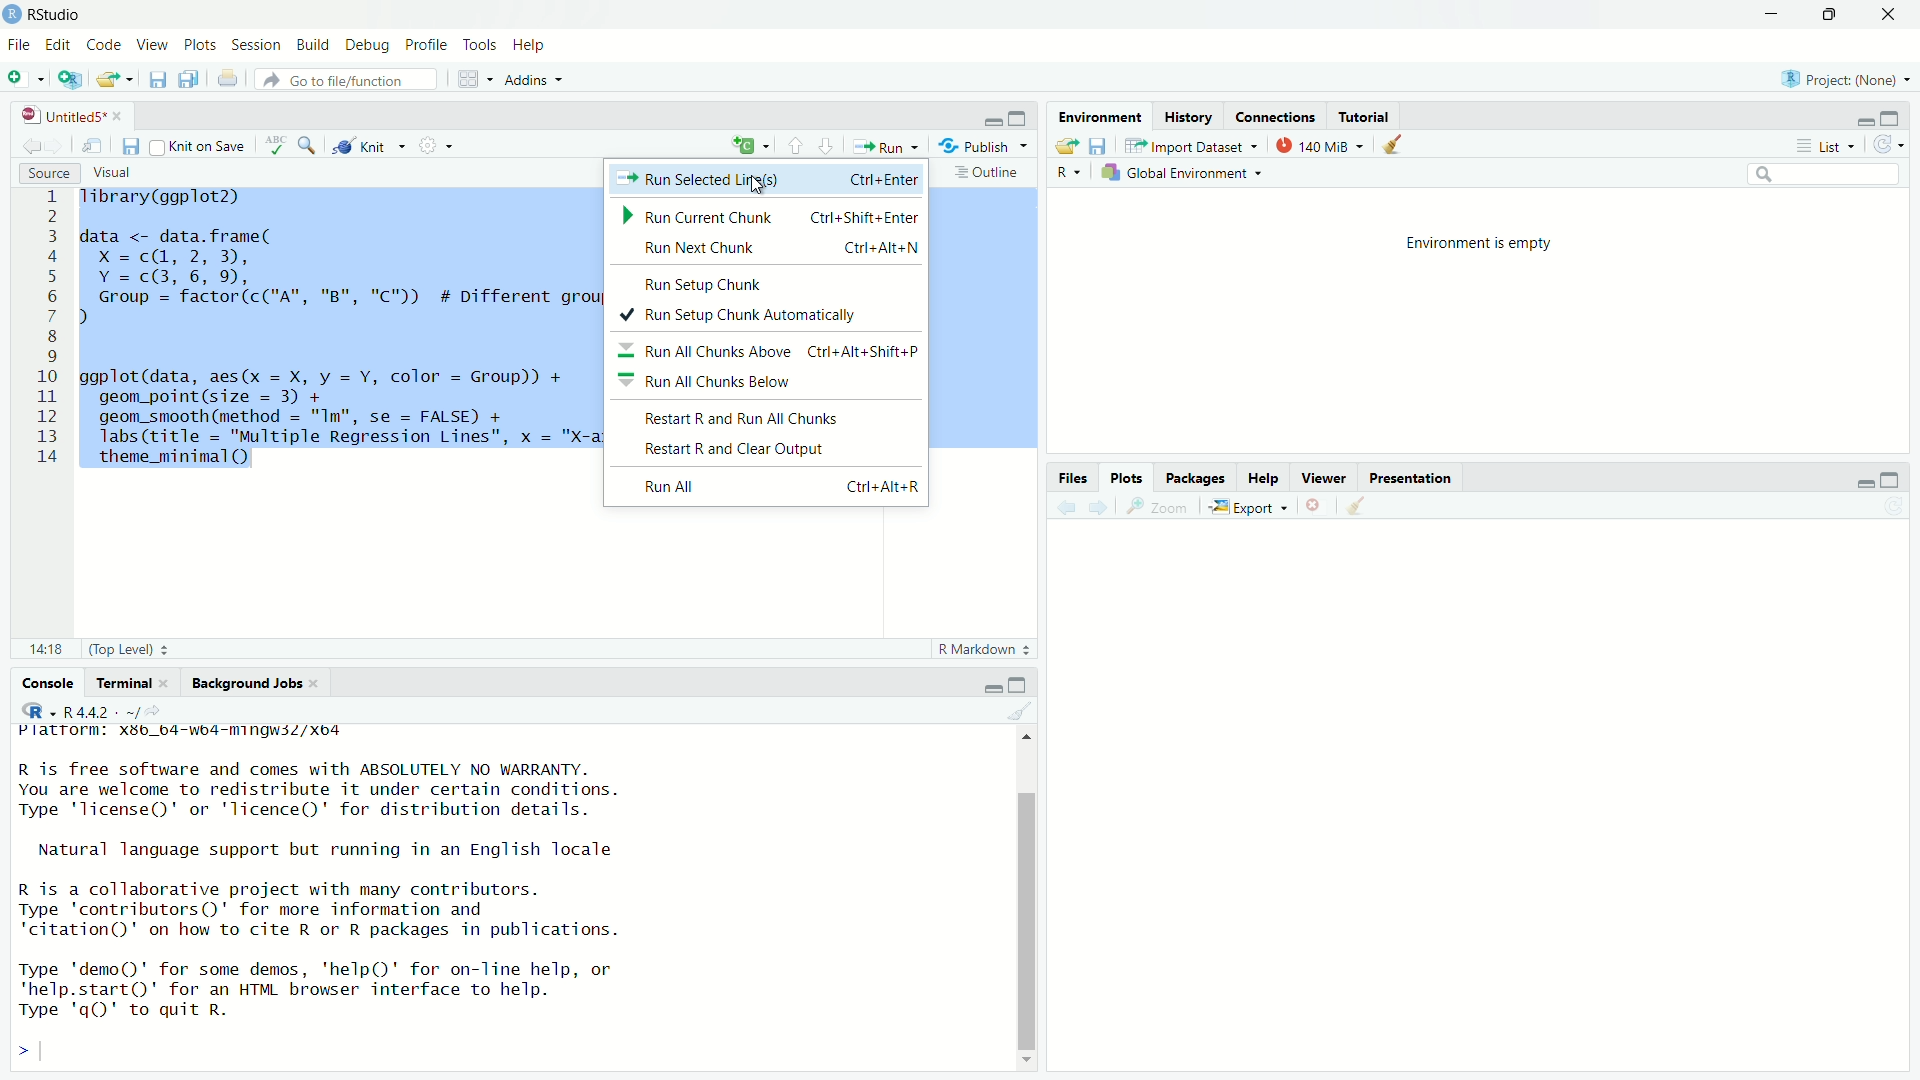 The image size is (1920, 1080). Describe the element at coordinates (95, 146) in the screenshot. I see `move` at that location.